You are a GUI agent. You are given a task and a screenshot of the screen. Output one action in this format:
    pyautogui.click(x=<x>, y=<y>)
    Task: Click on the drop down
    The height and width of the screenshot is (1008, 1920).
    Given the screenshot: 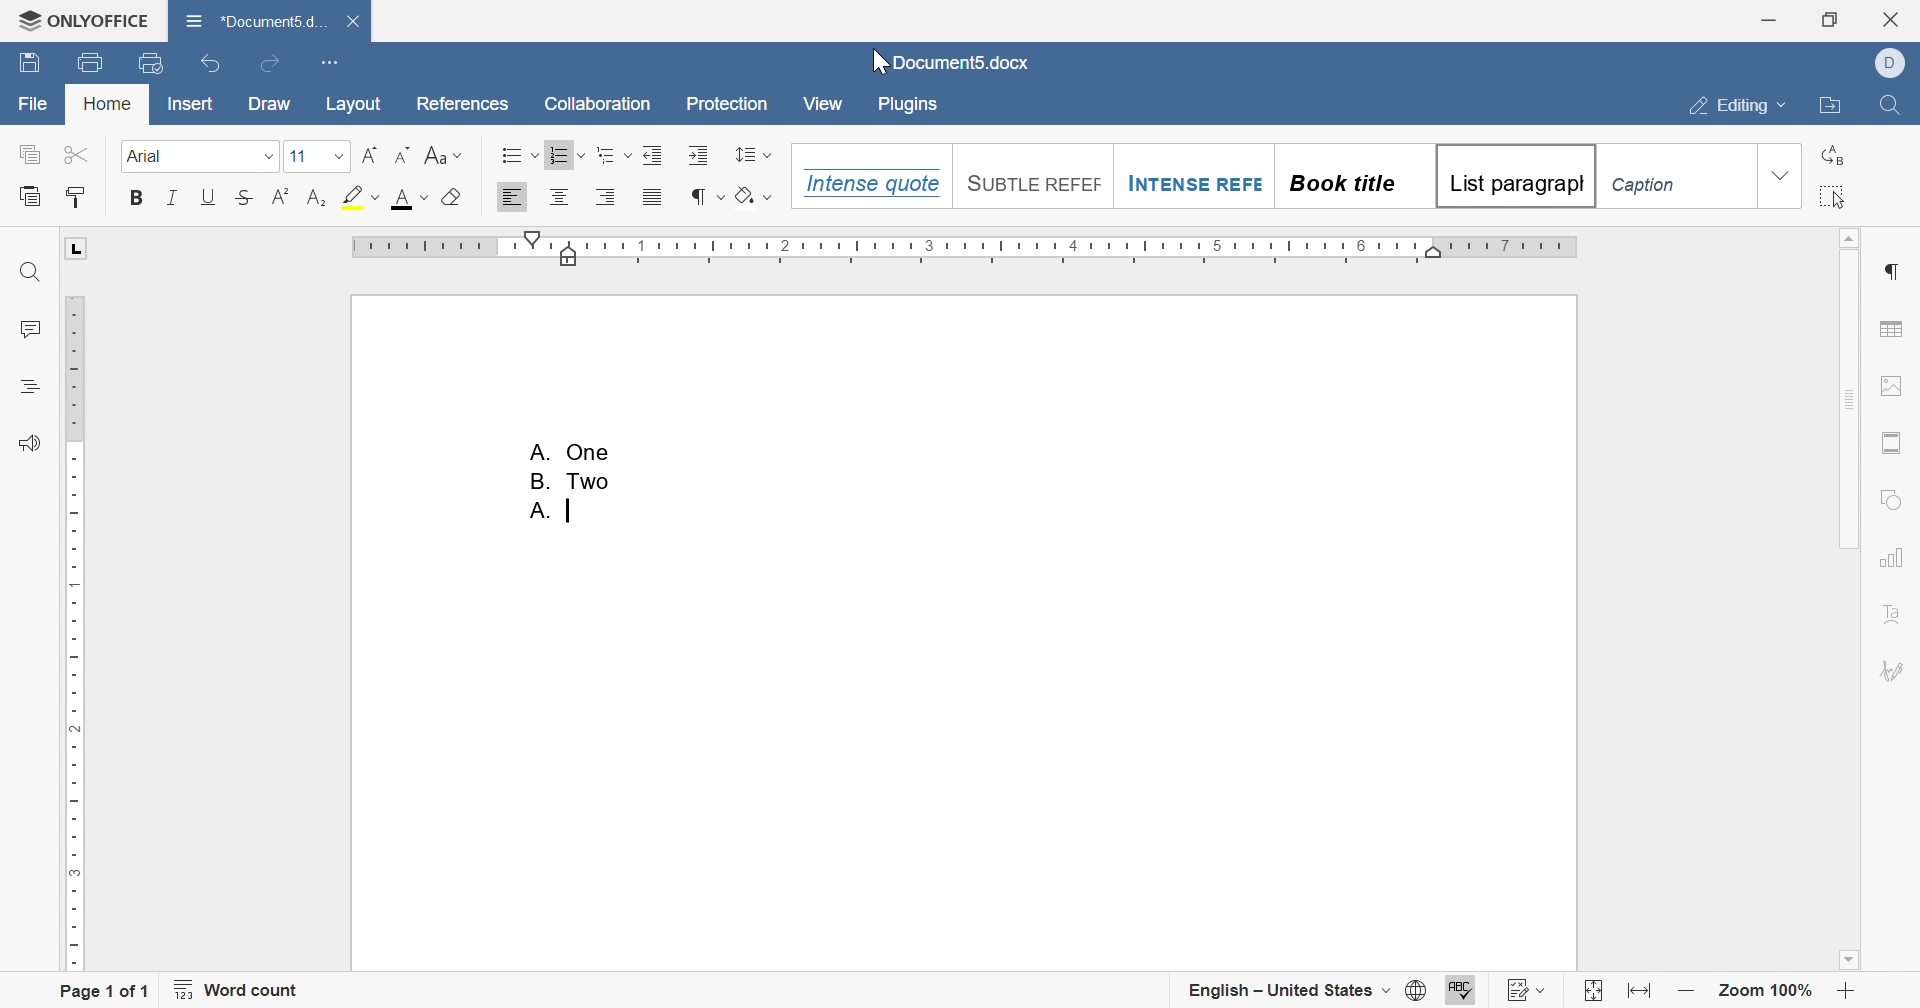 What is the action you would take?
    pyautogui.click(x=1780, y=176)
    